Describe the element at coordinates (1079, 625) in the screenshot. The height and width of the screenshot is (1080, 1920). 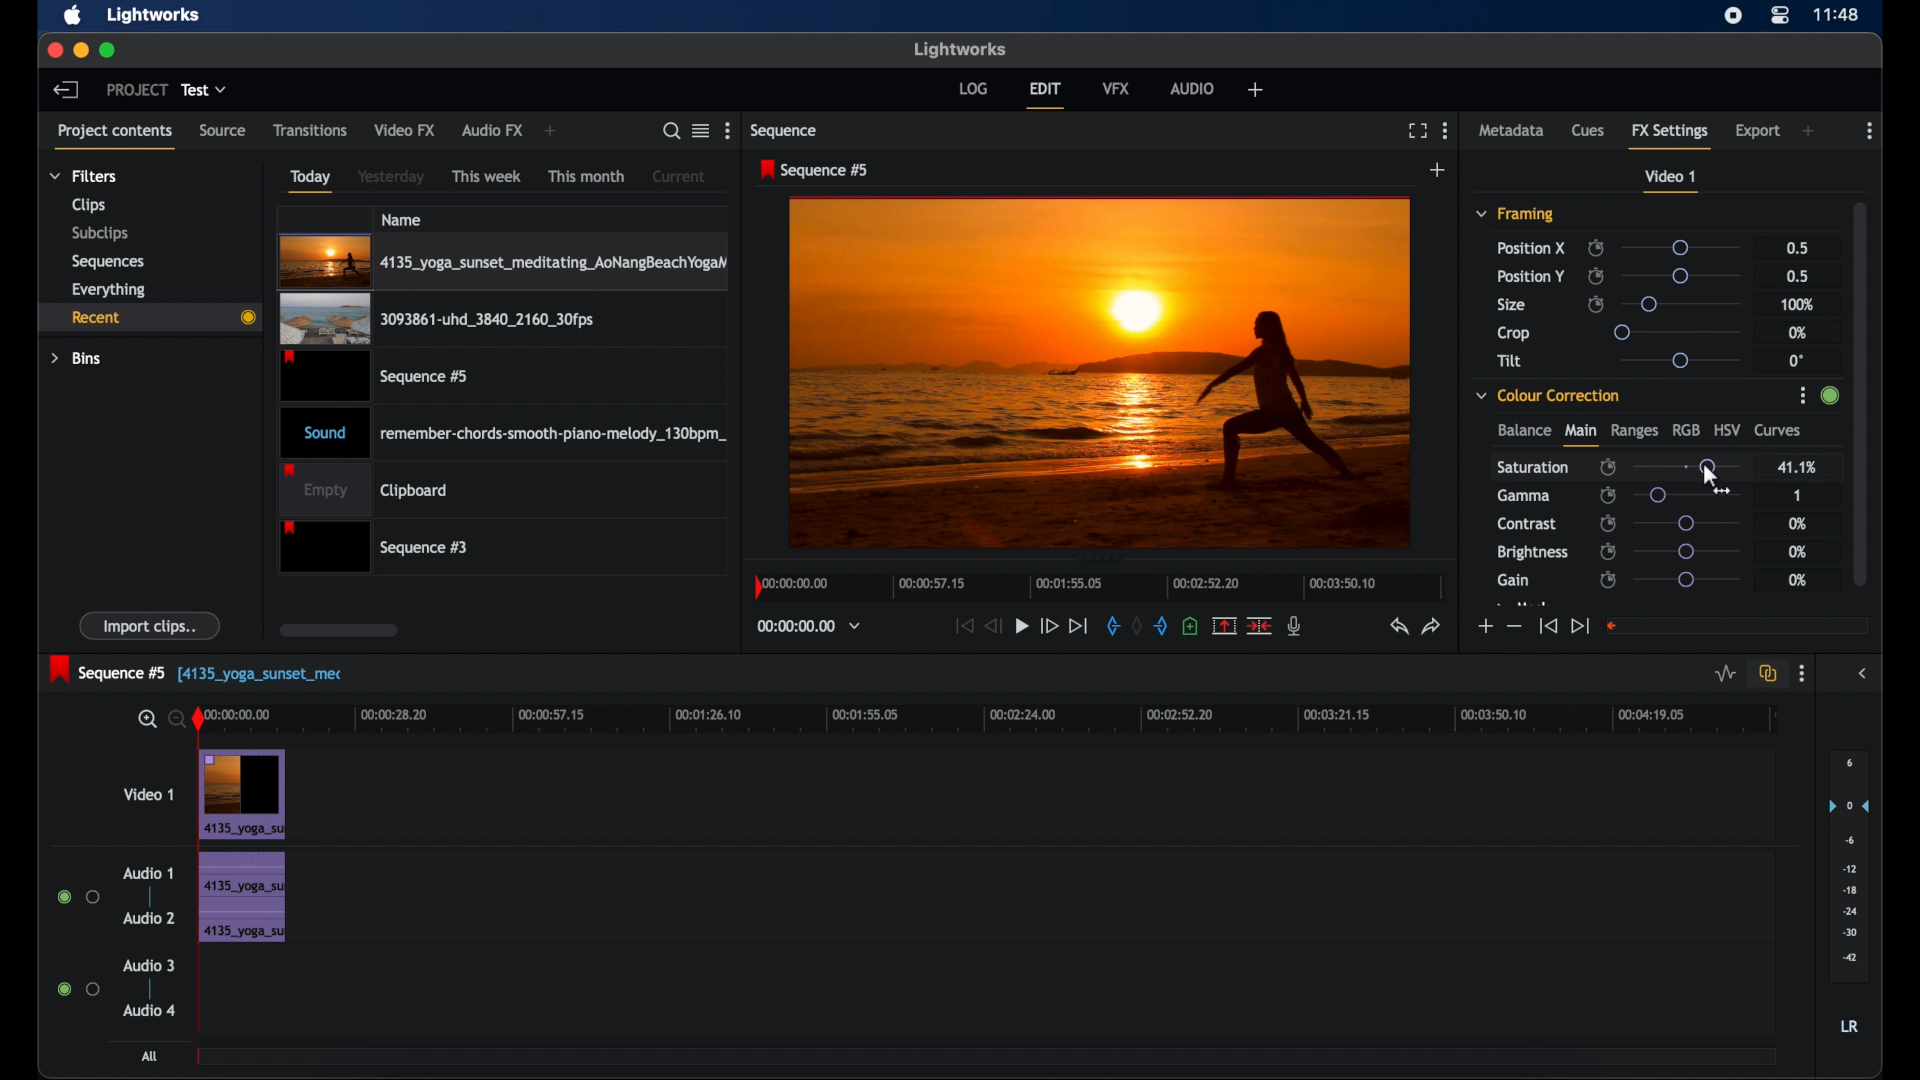
I see `jump to end` at that location.